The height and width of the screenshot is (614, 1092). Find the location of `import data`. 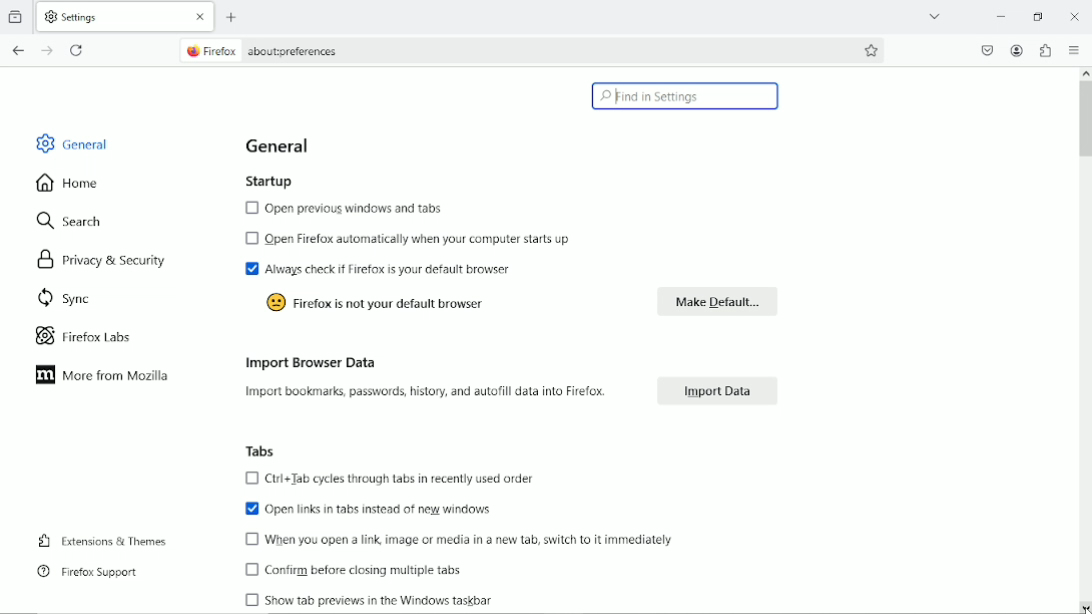

import data is located at coordinates (717, 390).